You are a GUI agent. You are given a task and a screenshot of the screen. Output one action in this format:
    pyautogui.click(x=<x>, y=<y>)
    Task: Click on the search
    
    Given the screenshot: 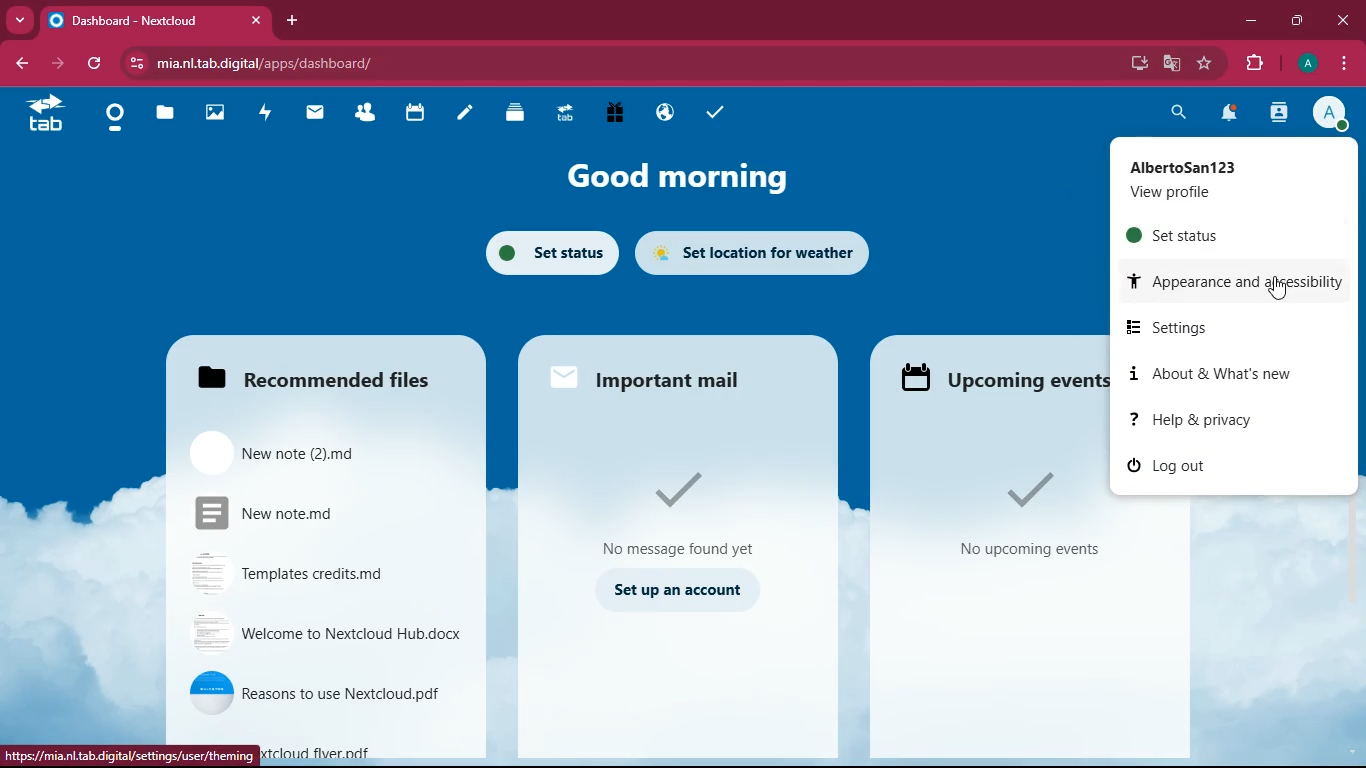 What is the action you would take?
    pyautogui.click(x=1180, y=114)
    